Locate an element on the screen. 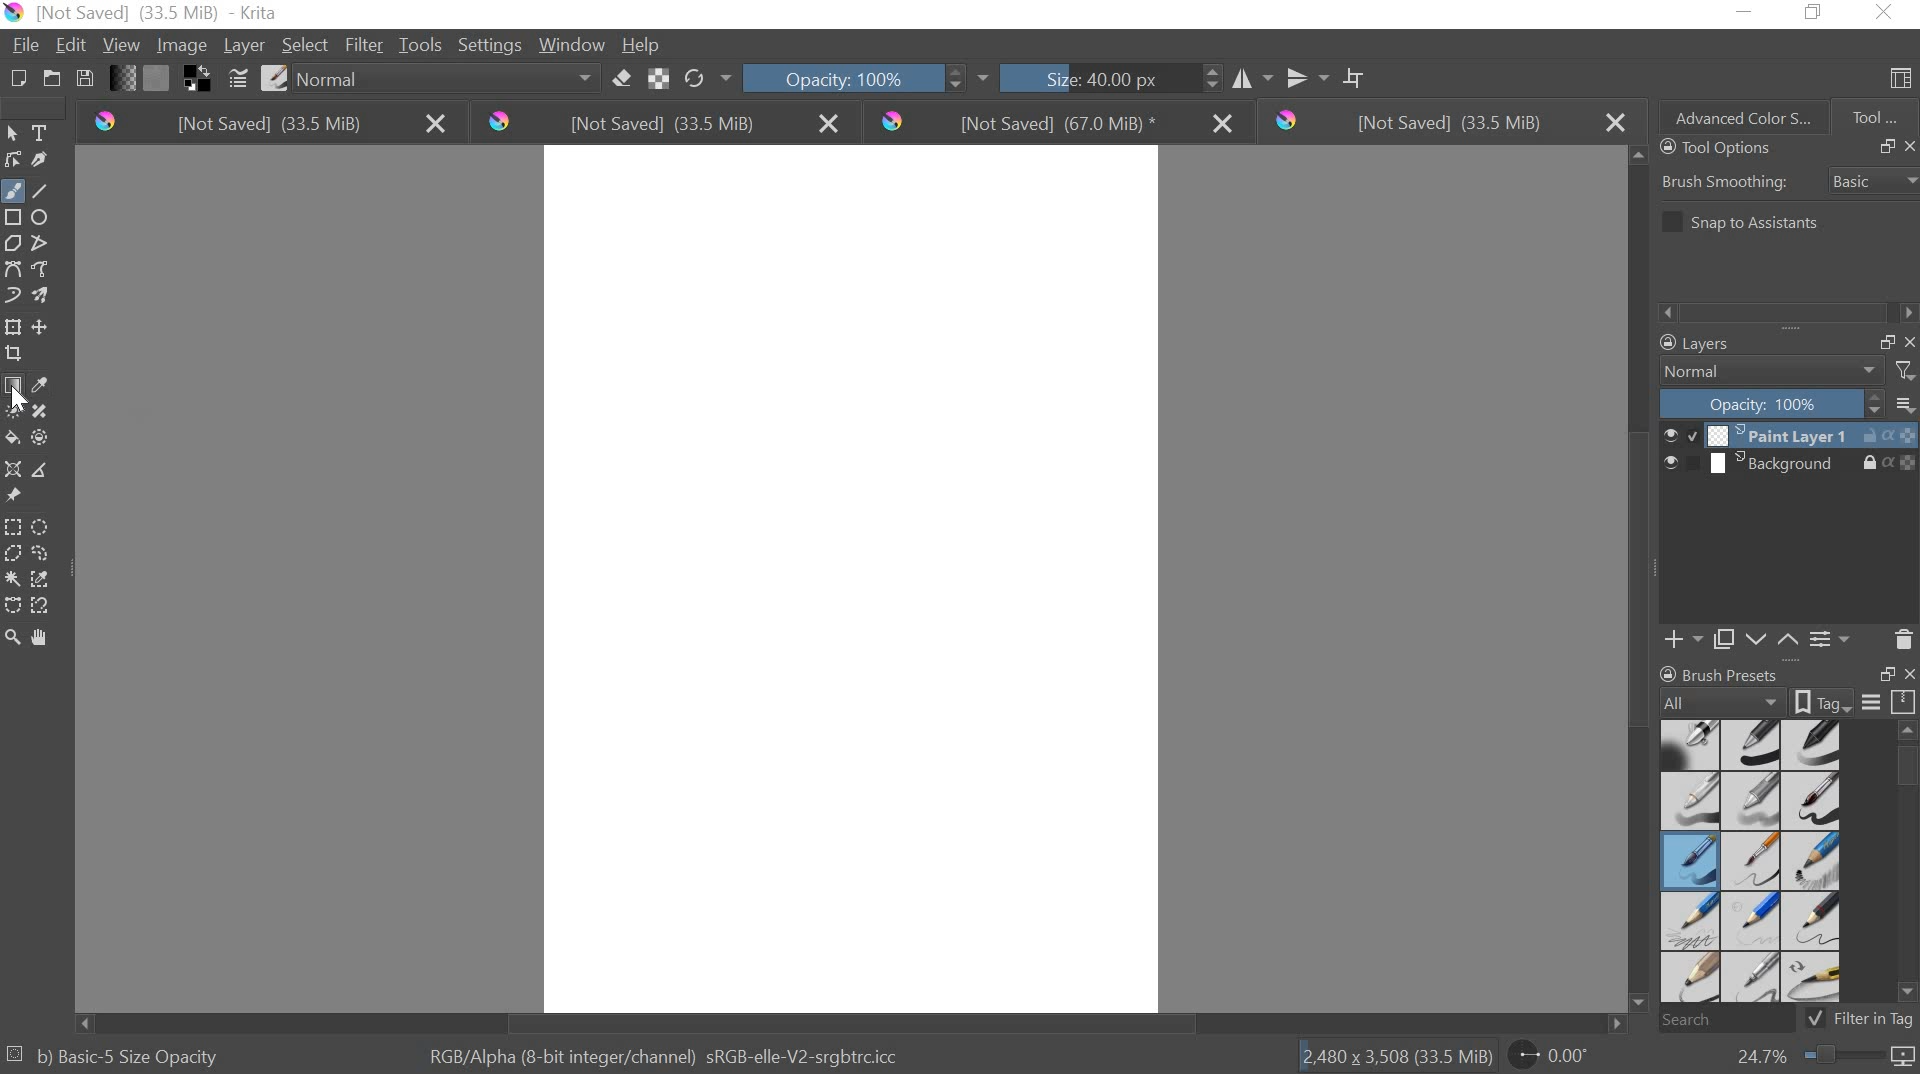 Image resolution: width=1920 pixels, height=1074 pixels. polygon is located at coordinates (14, 242).